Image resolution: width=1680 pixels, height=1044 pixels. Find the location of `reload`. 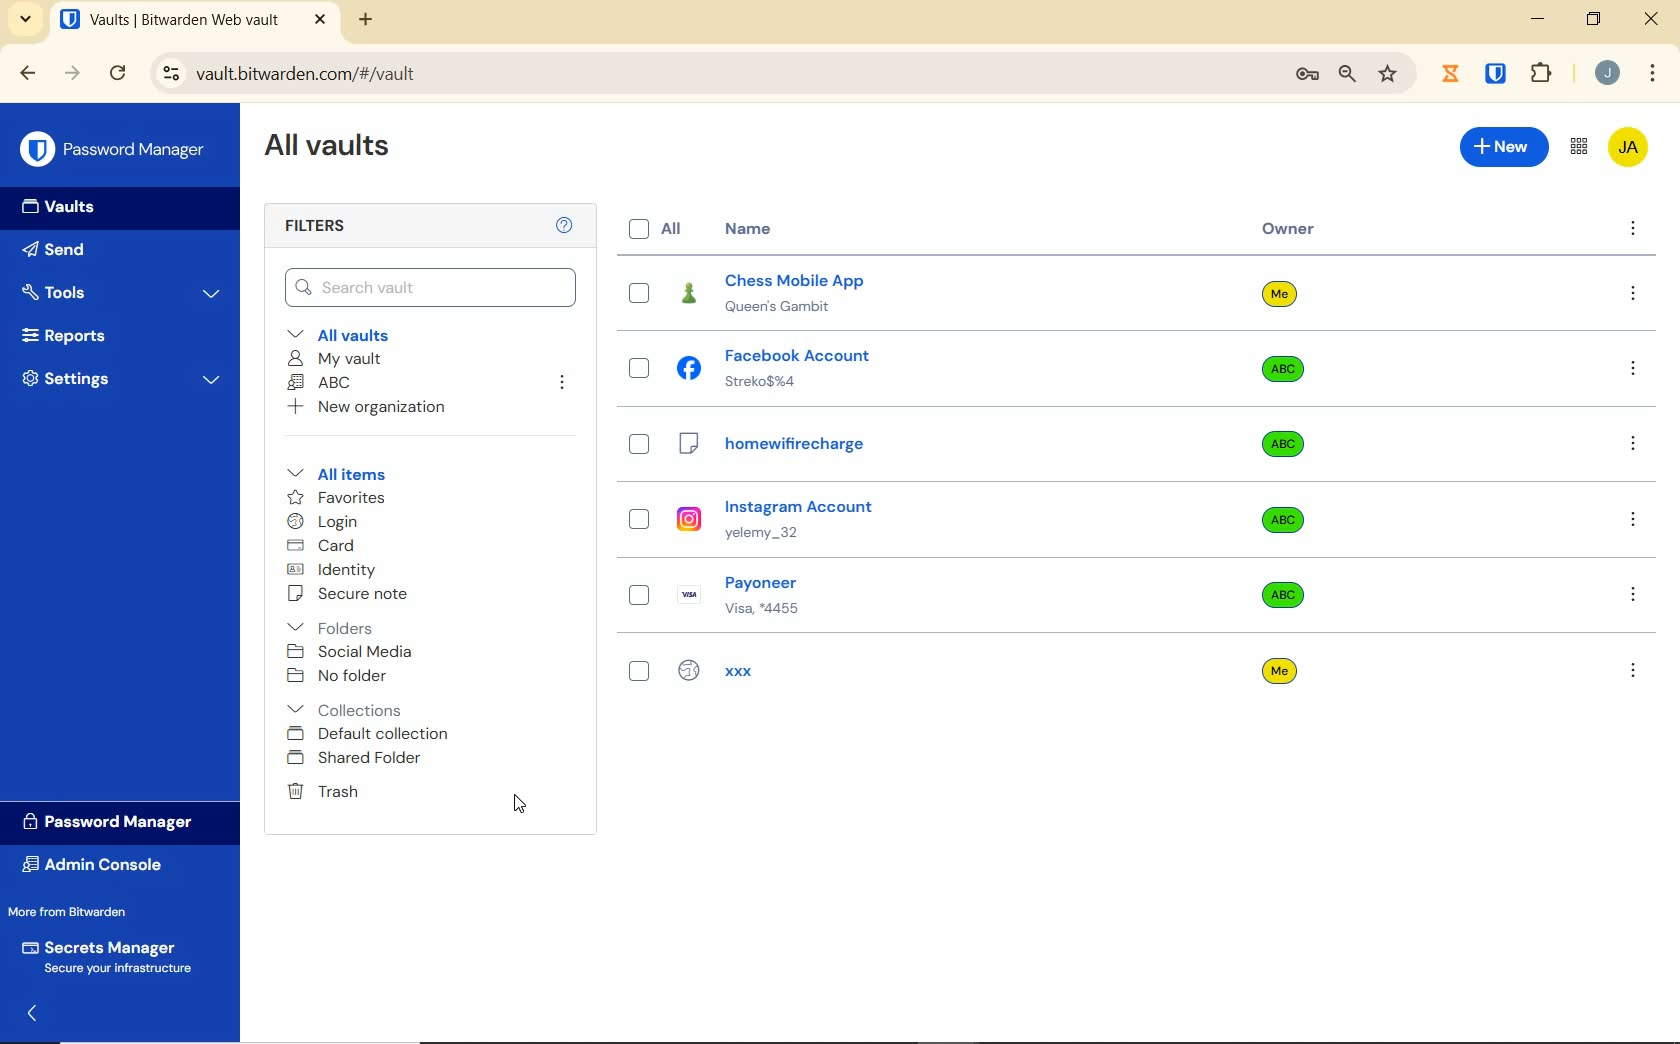

reload is located at coordinates (122, 75).